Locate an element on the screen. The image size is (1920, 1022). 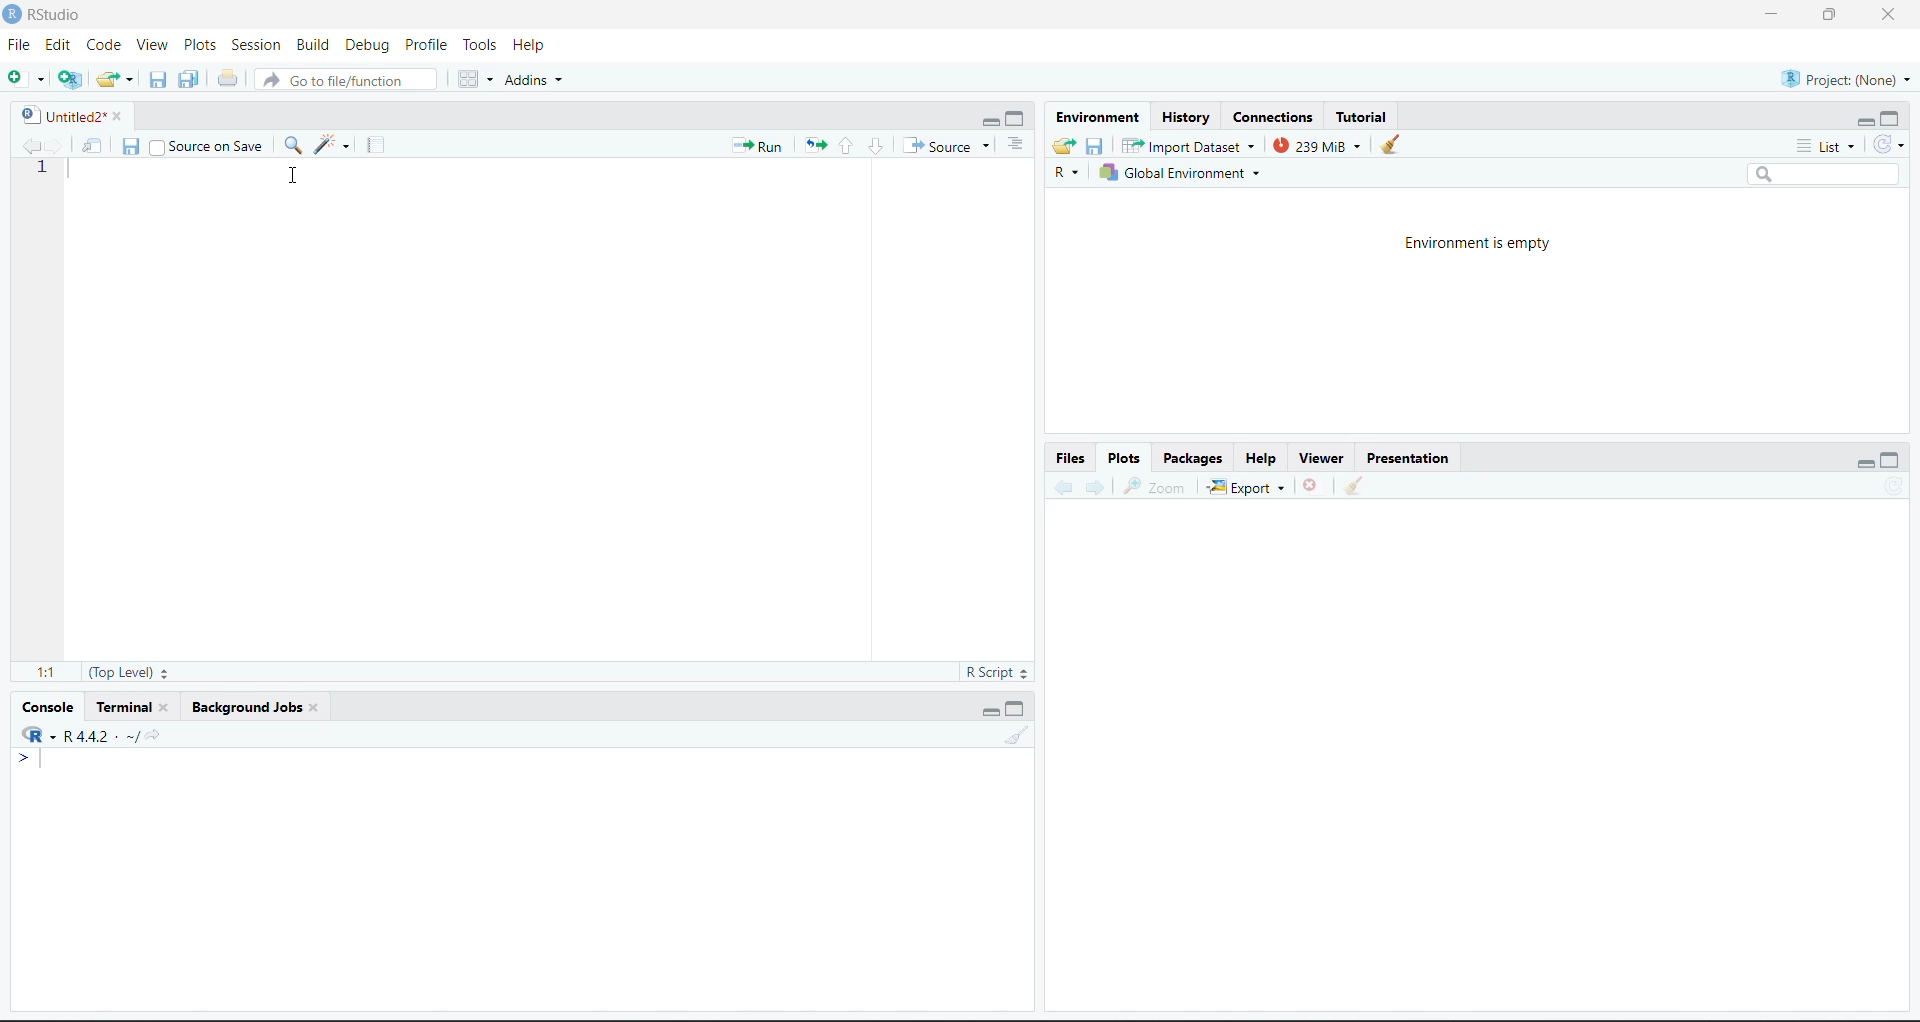
Tutorial is located at coordinates (1364, 117).